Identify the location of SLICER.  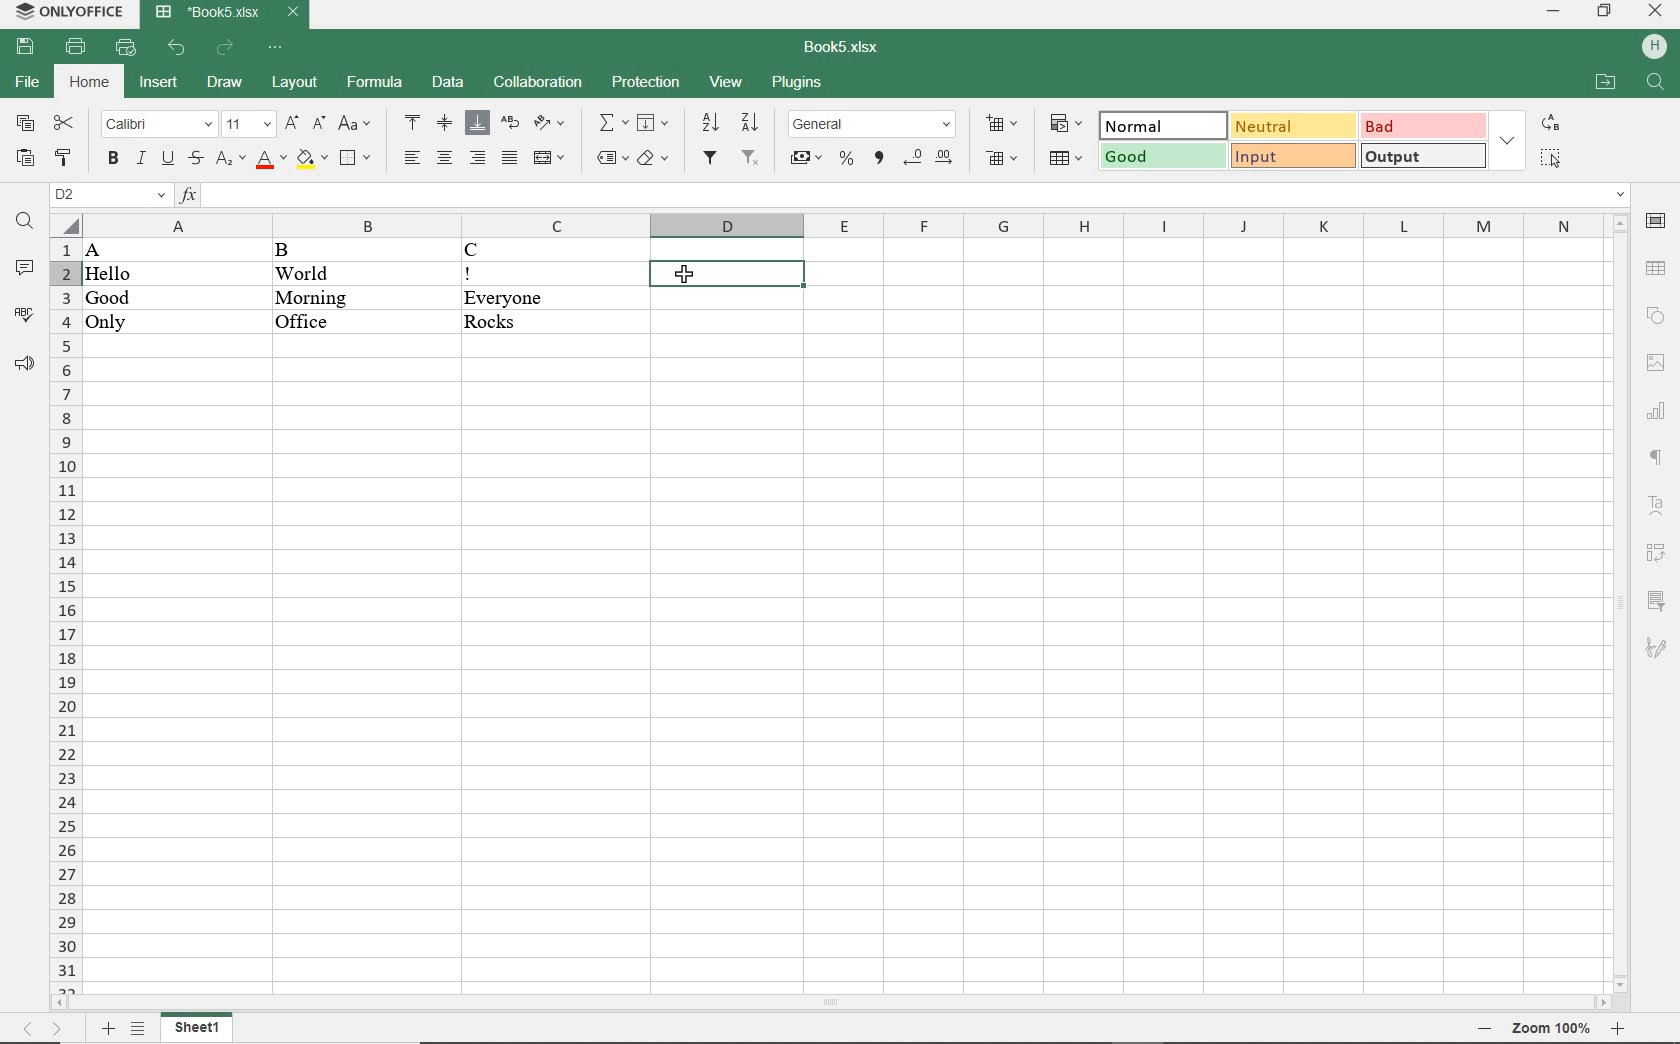
(1656, 600).